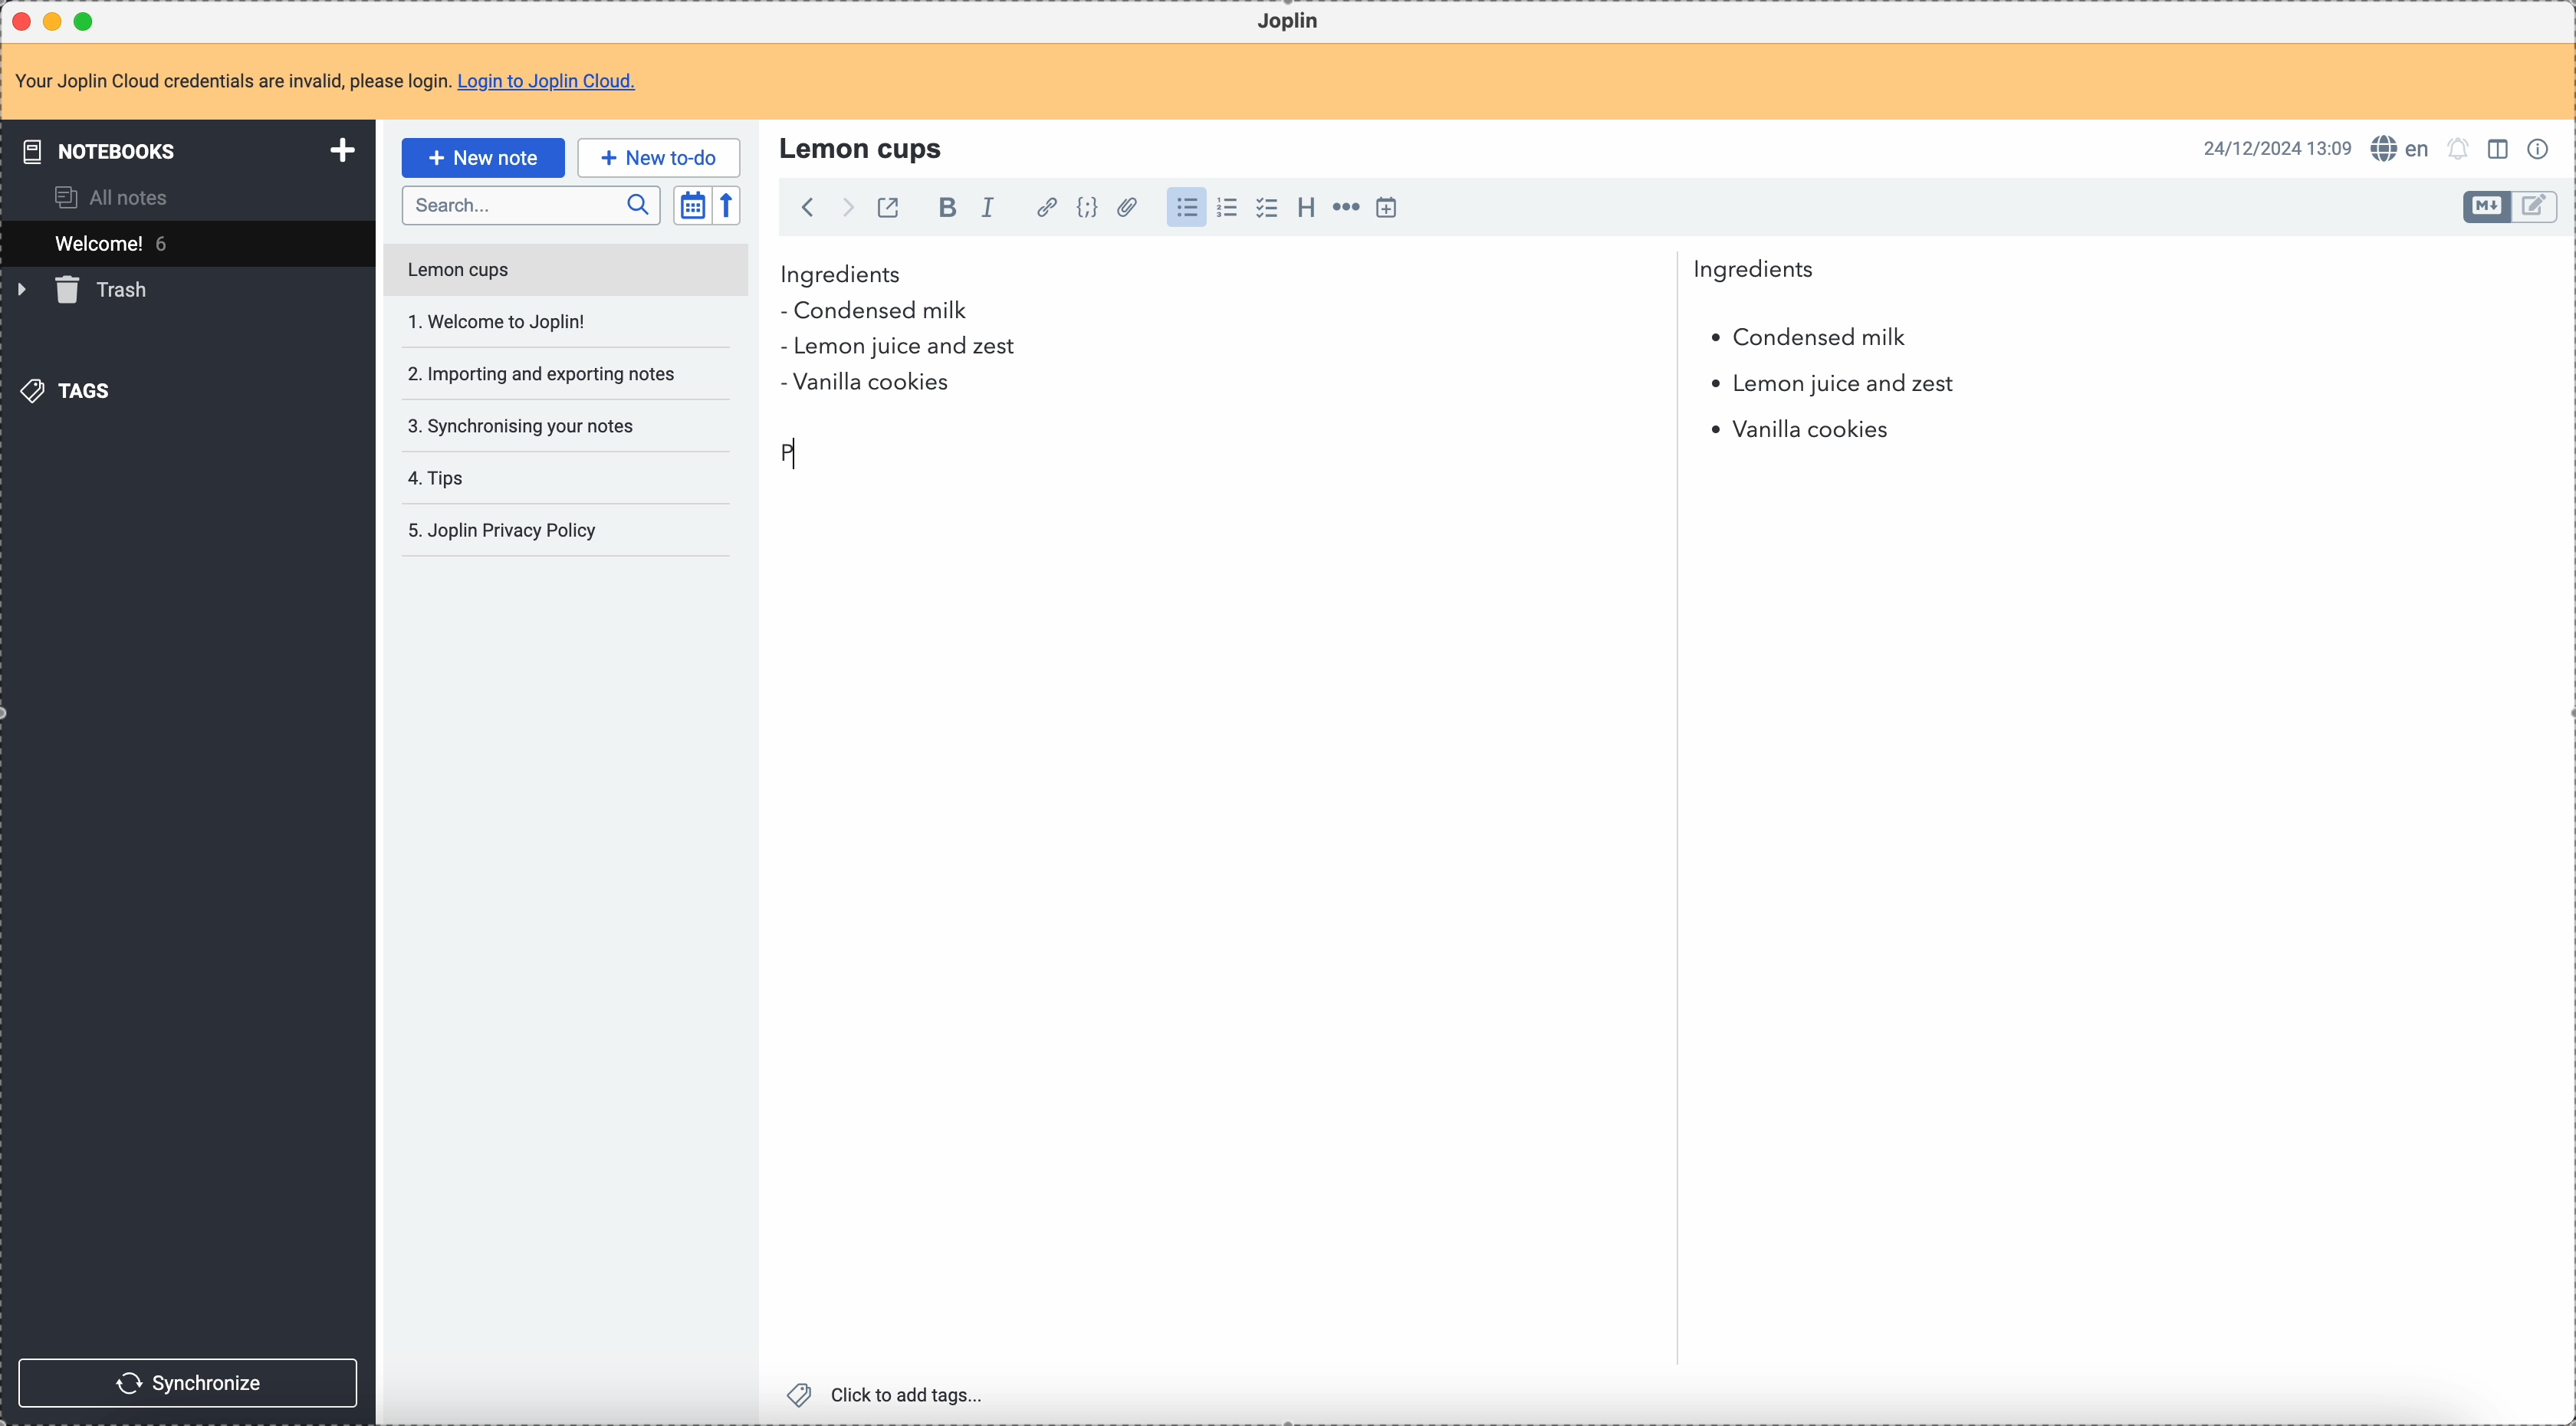  Describe the element at coordinates (564, 274) in the screenshot. I see `lemon cups` at that location.